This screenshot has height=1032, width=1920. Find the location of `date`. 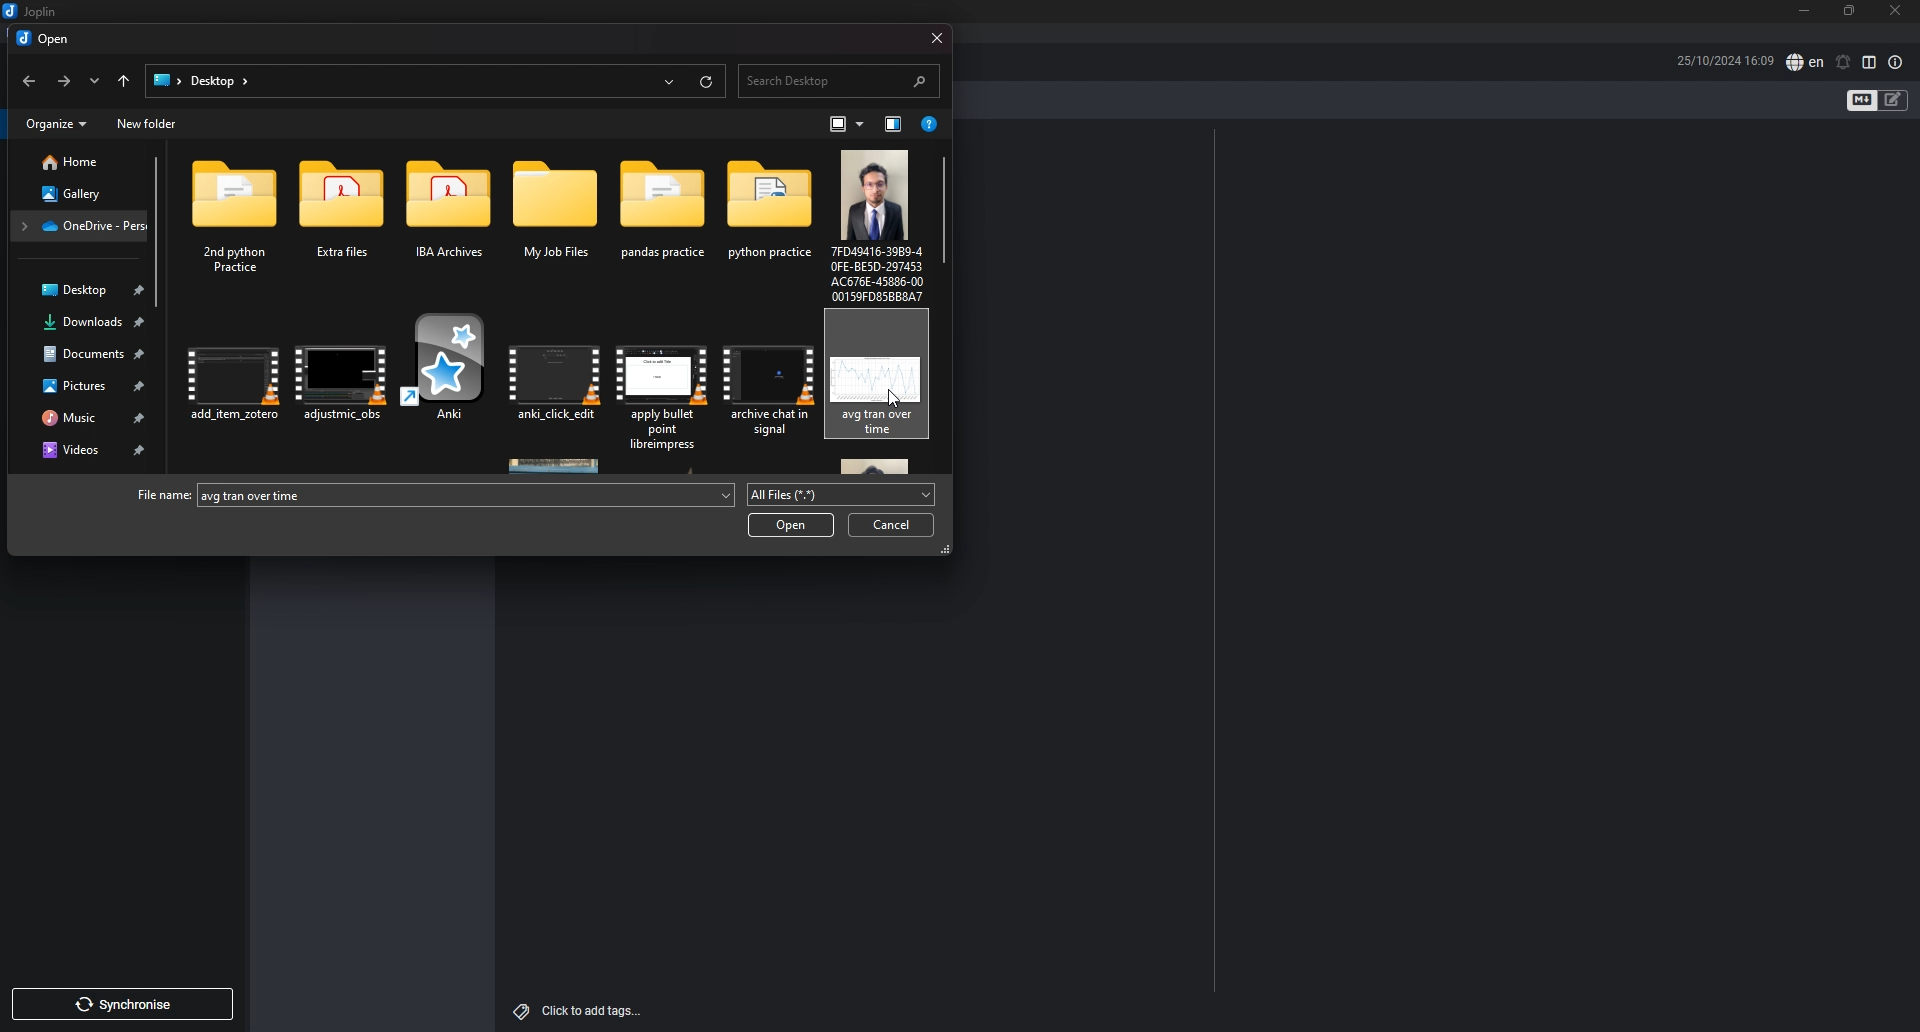

date is located at coordinates (1724, 60).